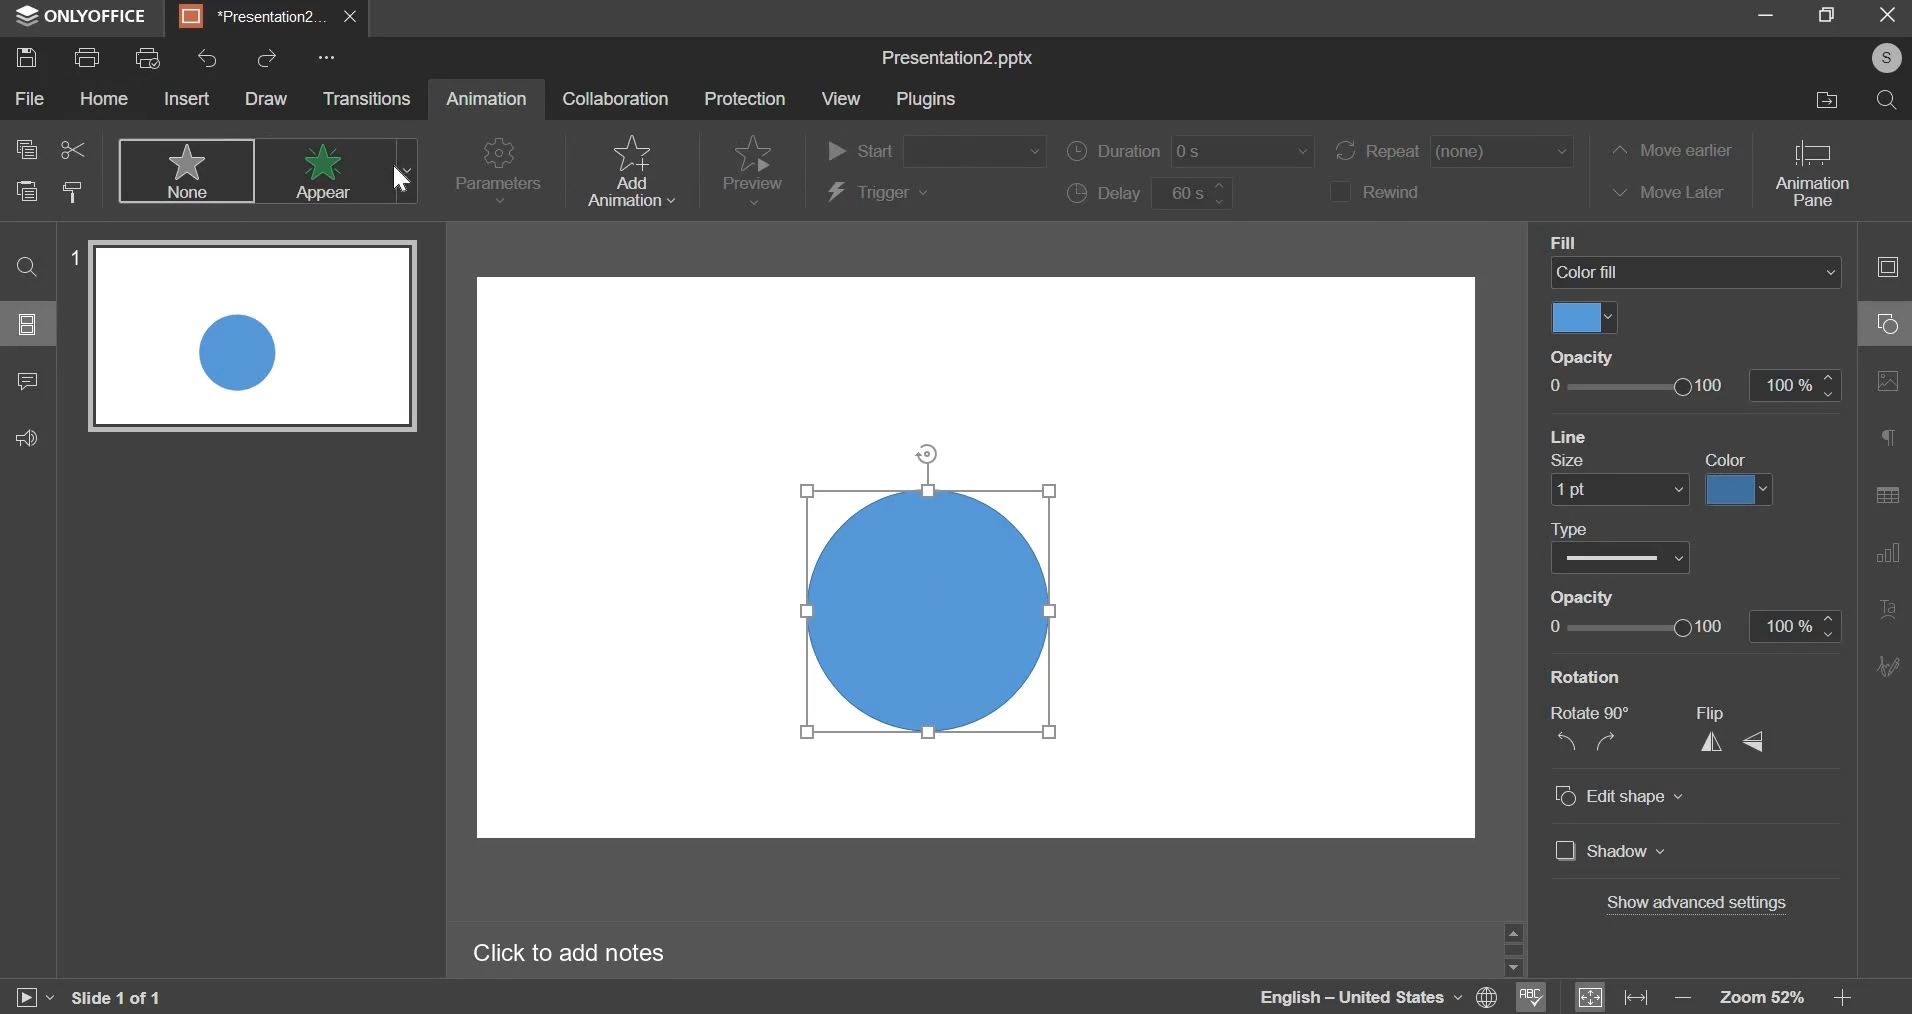 The image size is (1912, 1014). I want to click on , so click(1518, 962).